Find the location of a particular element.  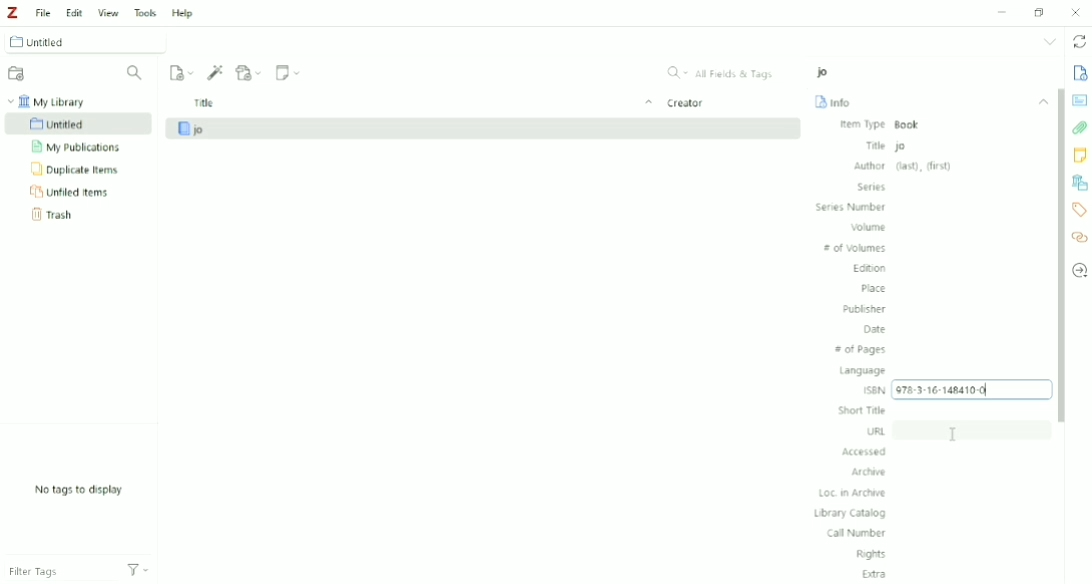

Libraries and Collections is located at coordinates (1080, 183).